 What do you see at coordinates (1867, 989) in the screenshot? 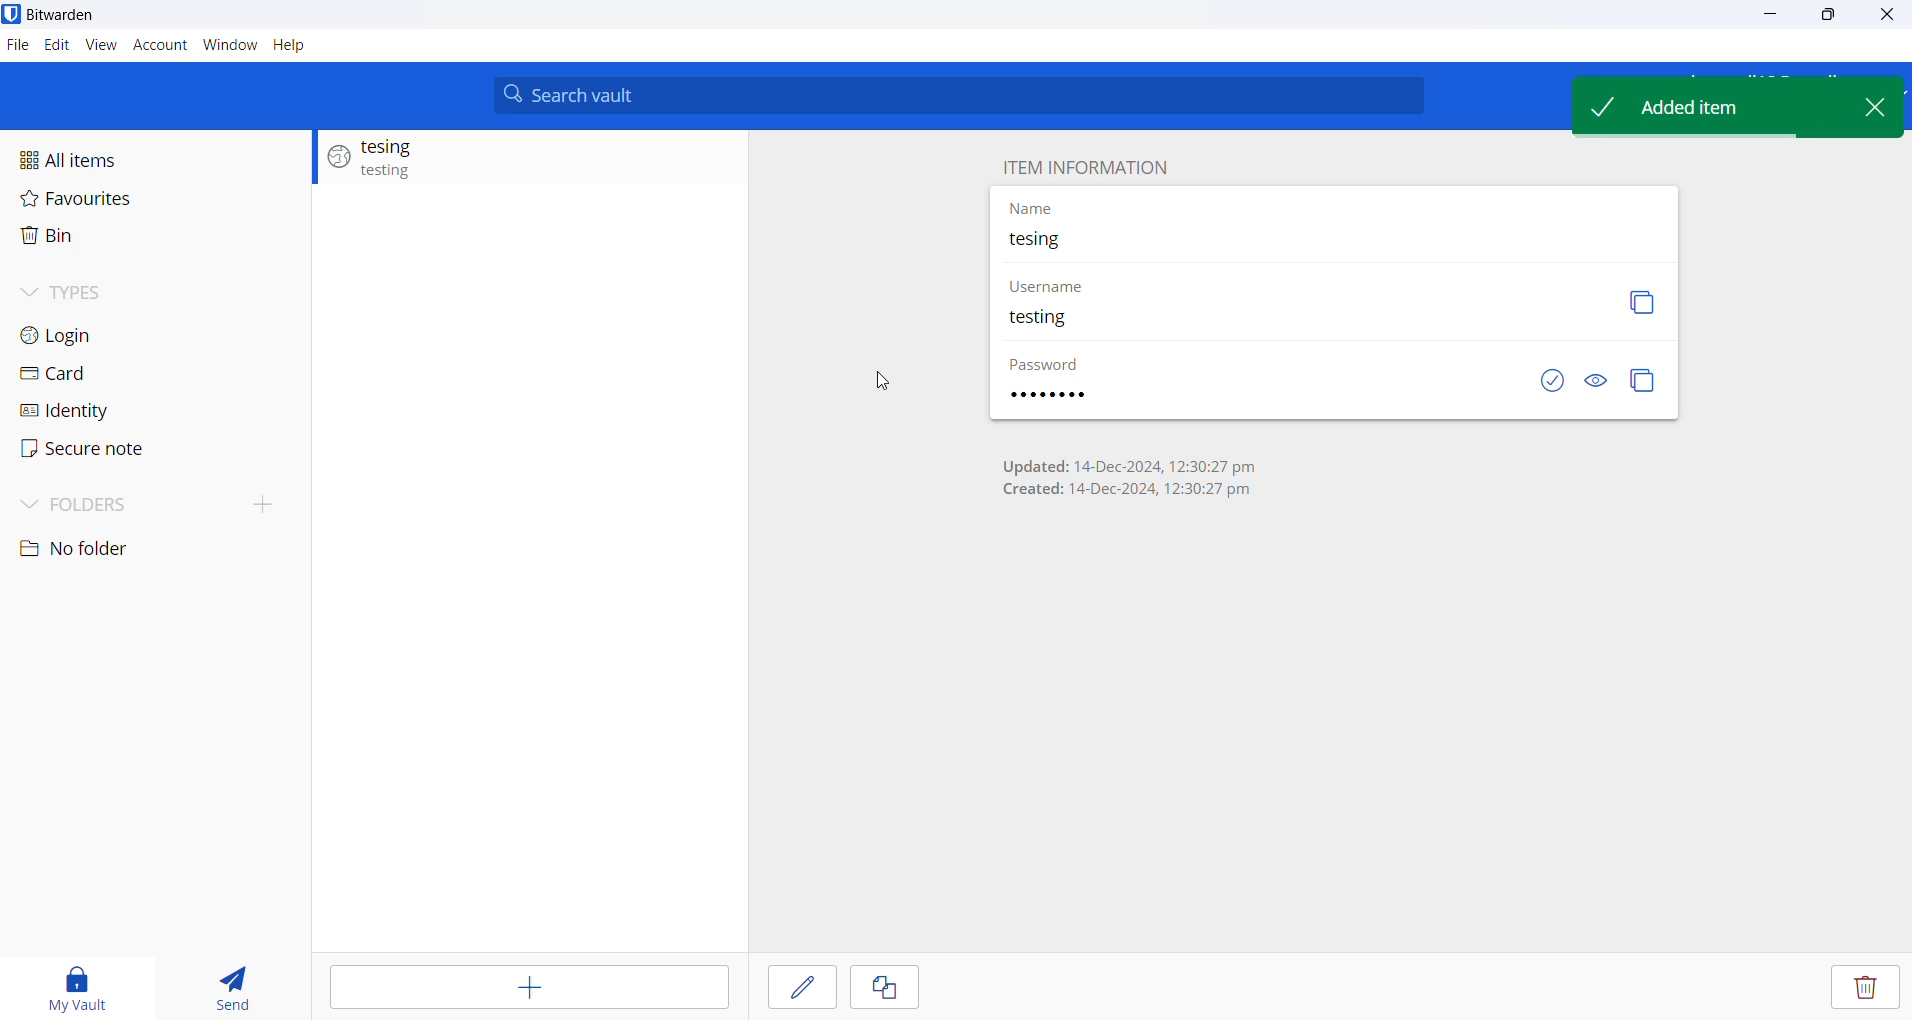
I see `delete` at bounding box center [1867, 989].